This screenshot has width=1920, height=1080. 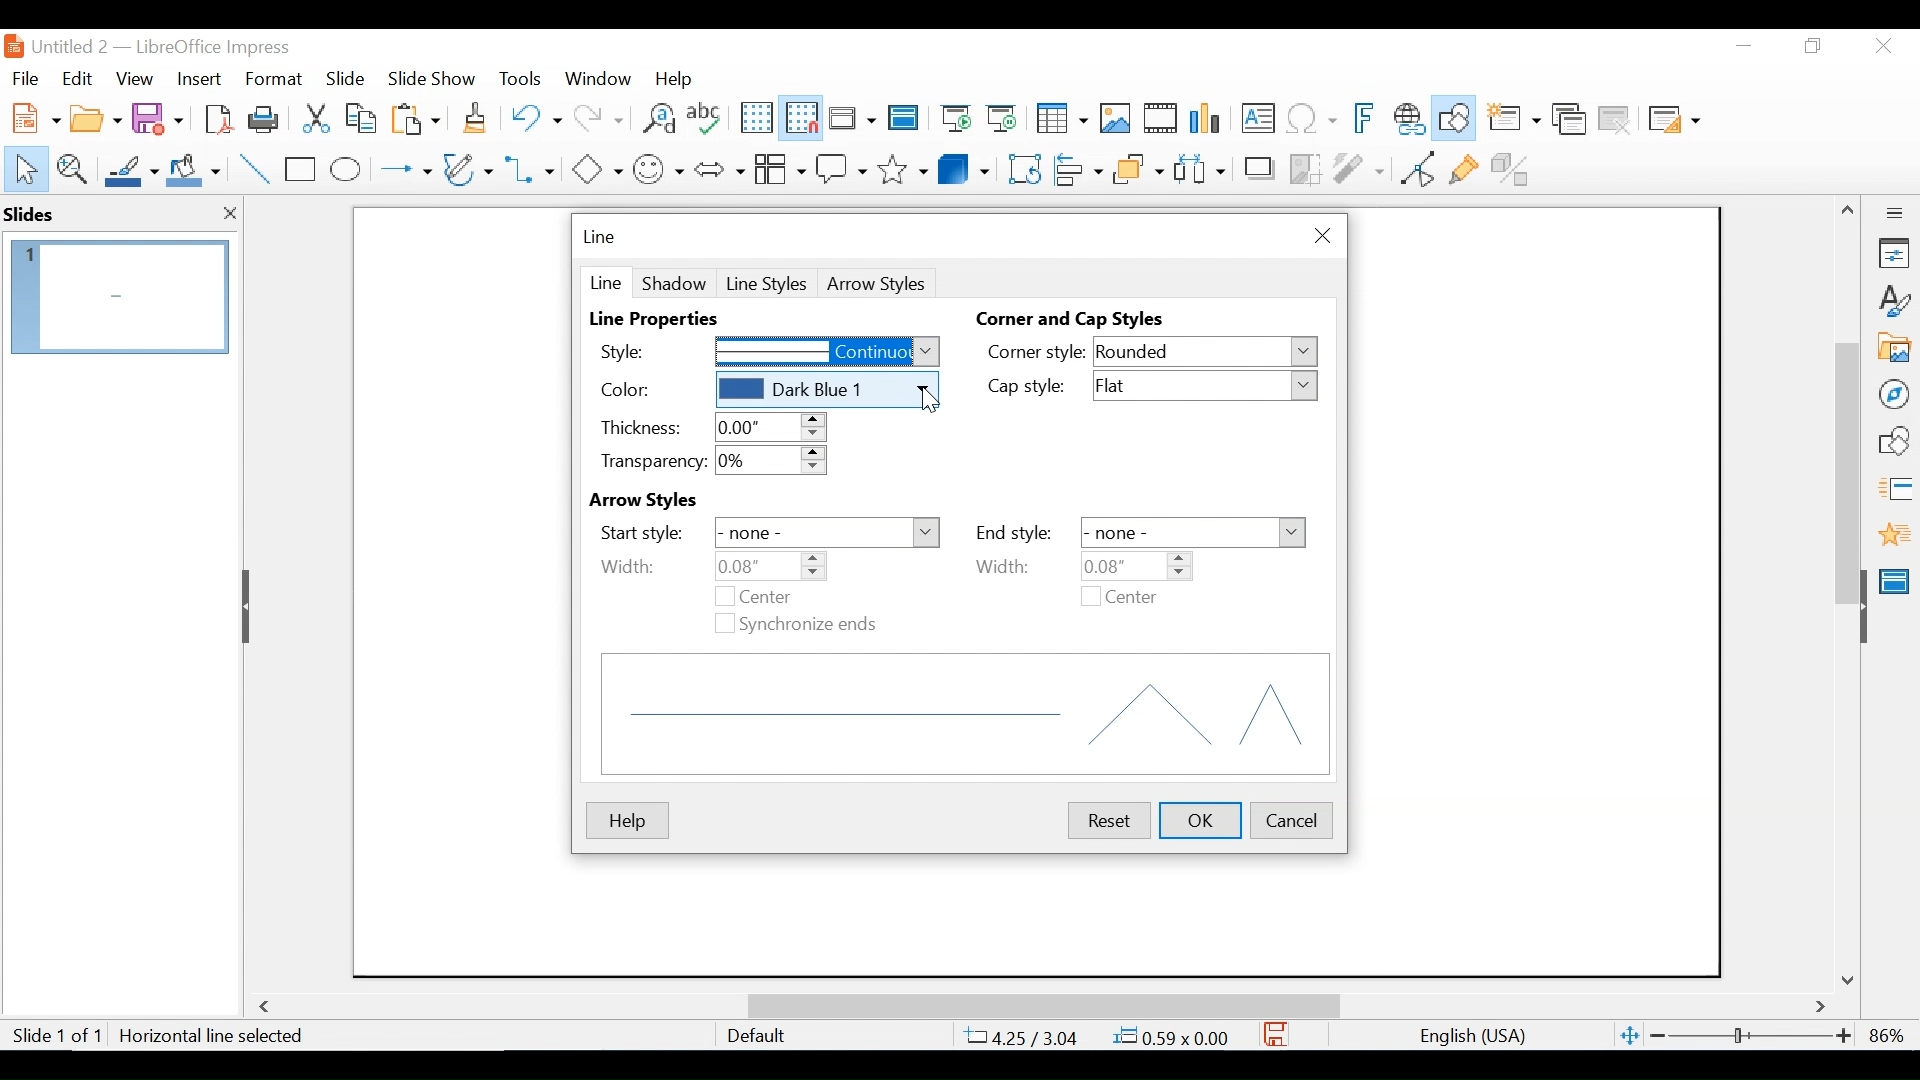 I want to click on Line menu, so click(x=601, y=237).